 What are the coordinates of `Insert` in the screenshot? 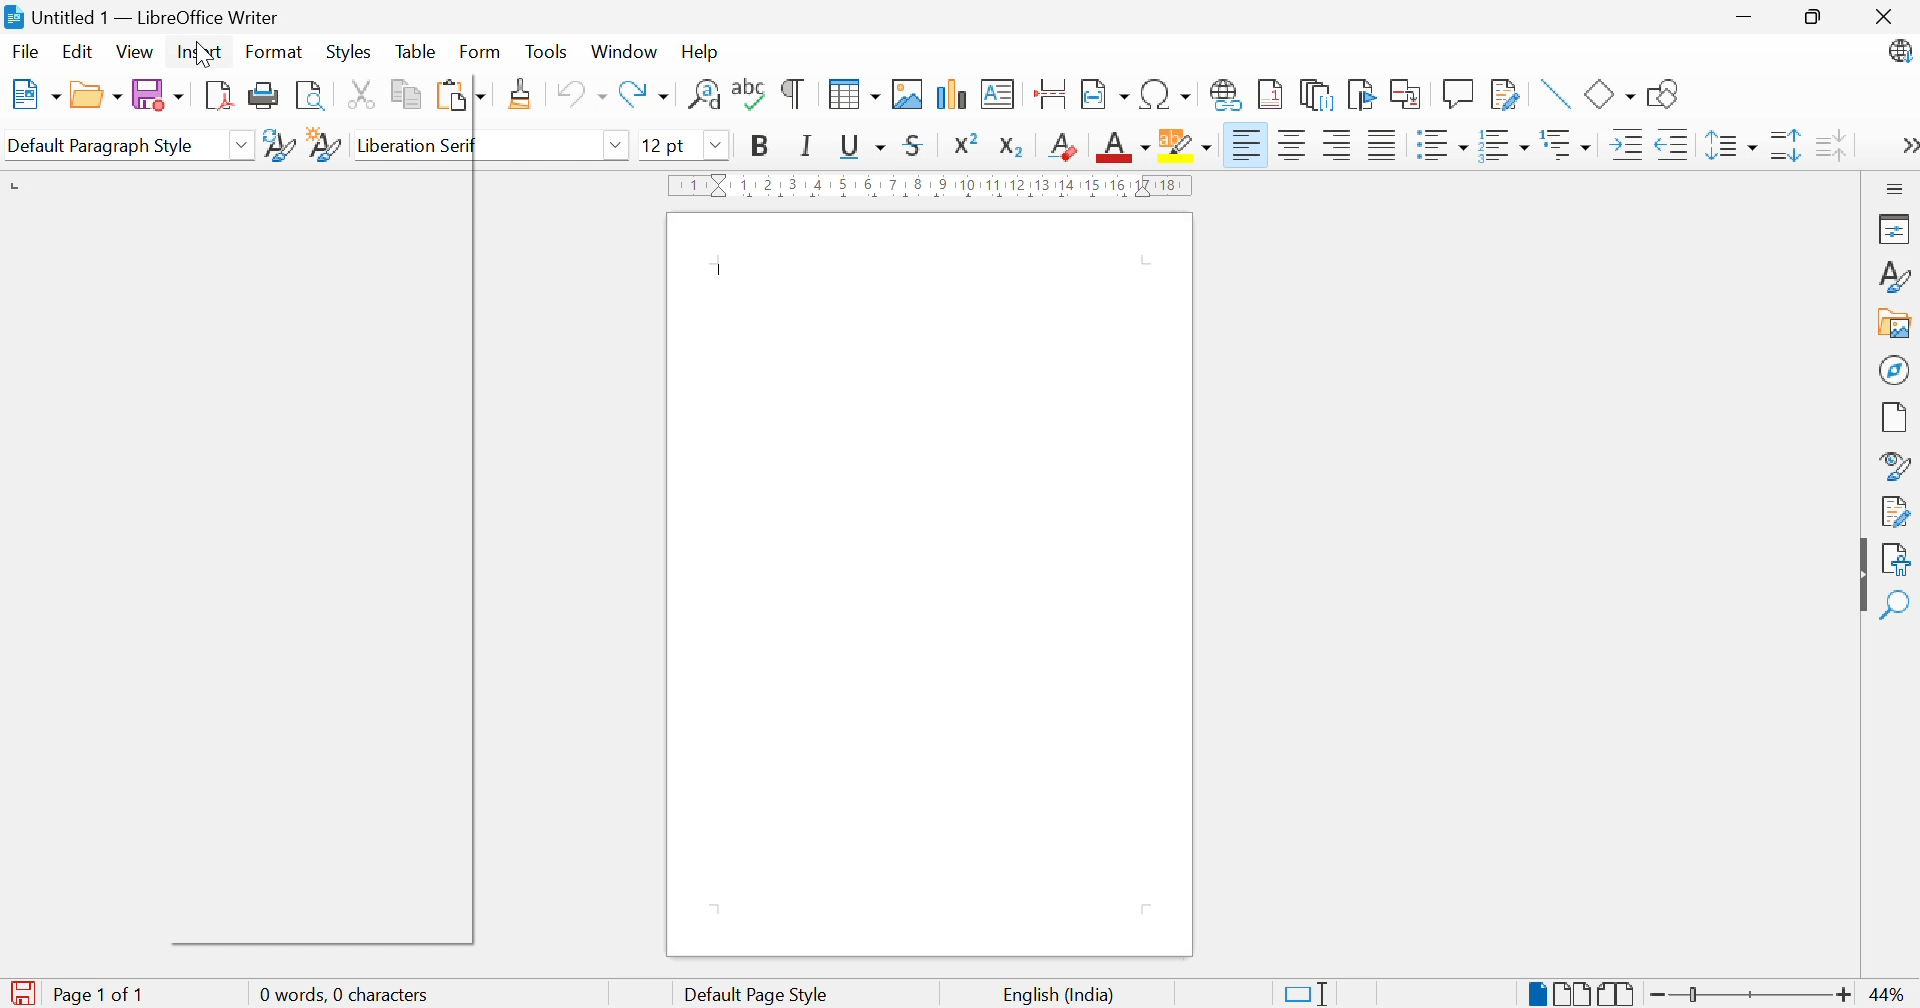 It's located at (198, 53).